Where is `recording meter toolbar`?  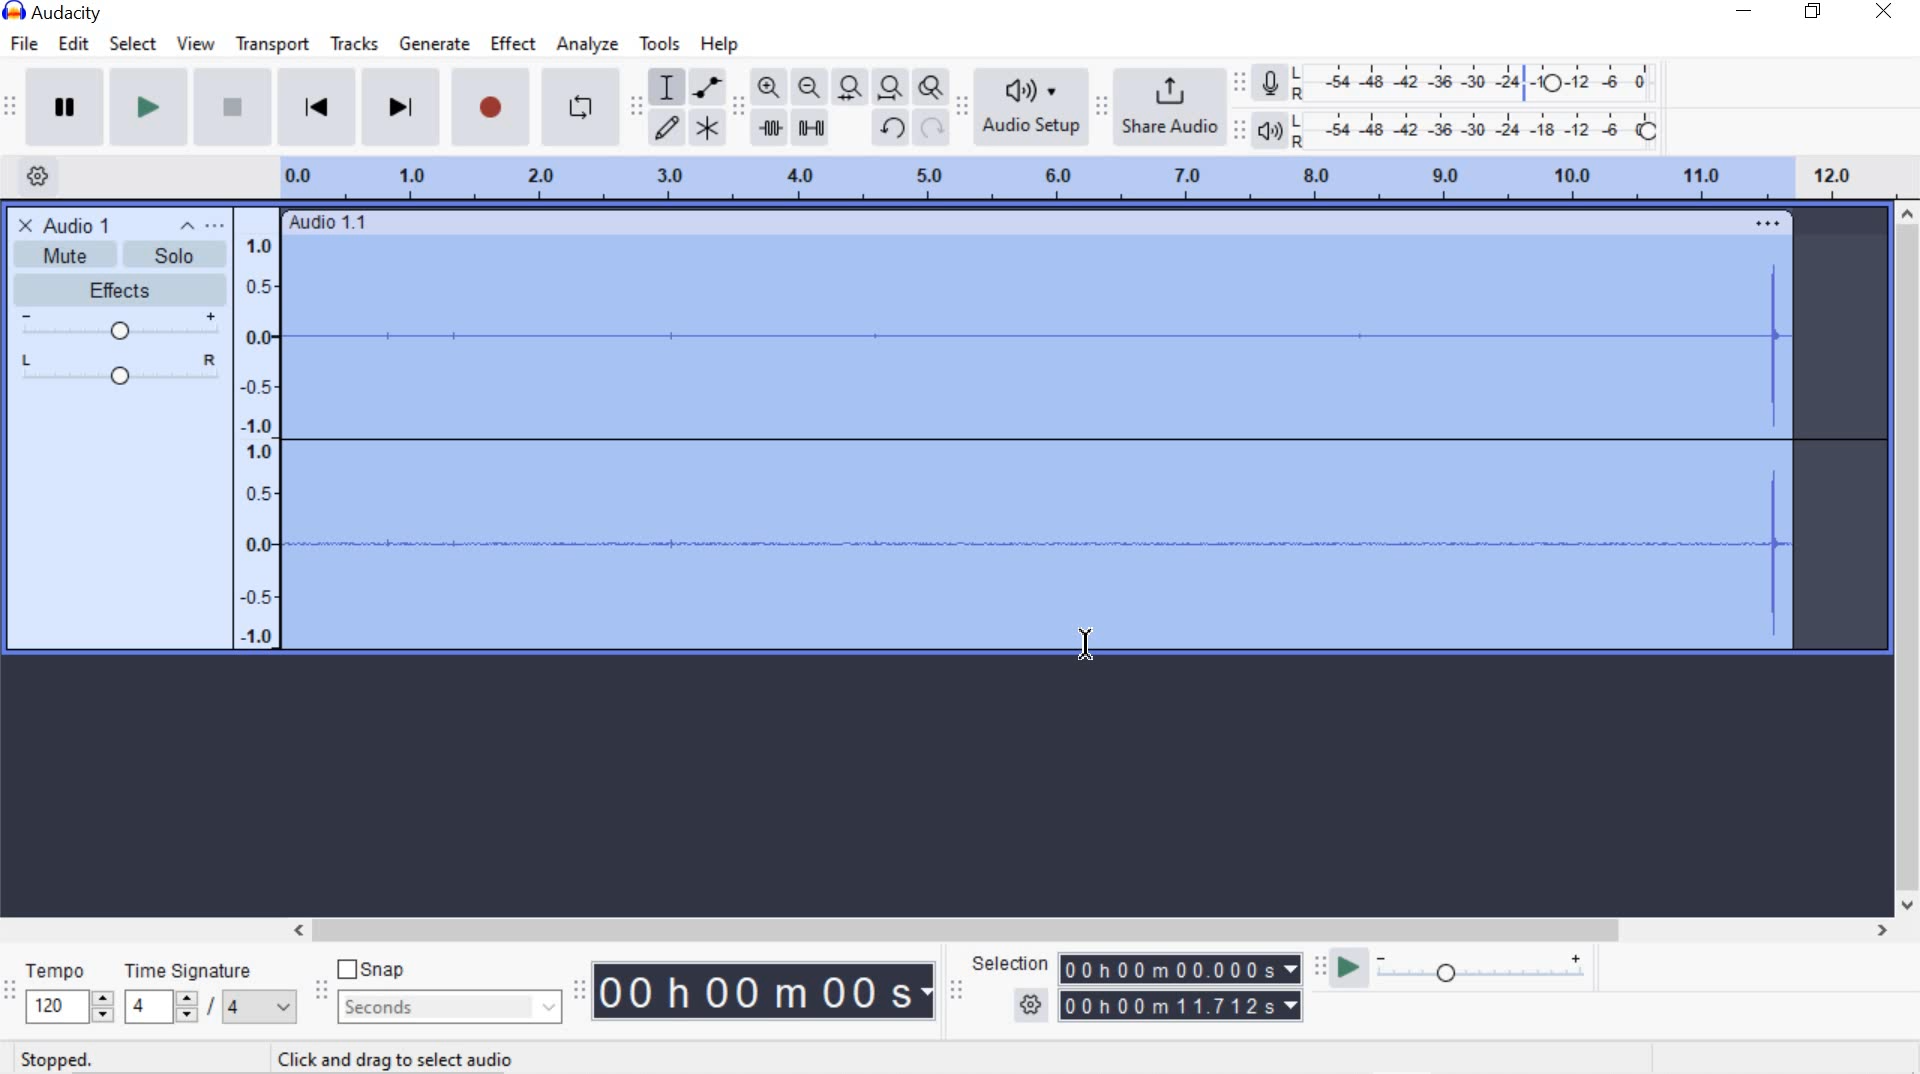
recording meter toolbar is located at coordinates (1243, 80).